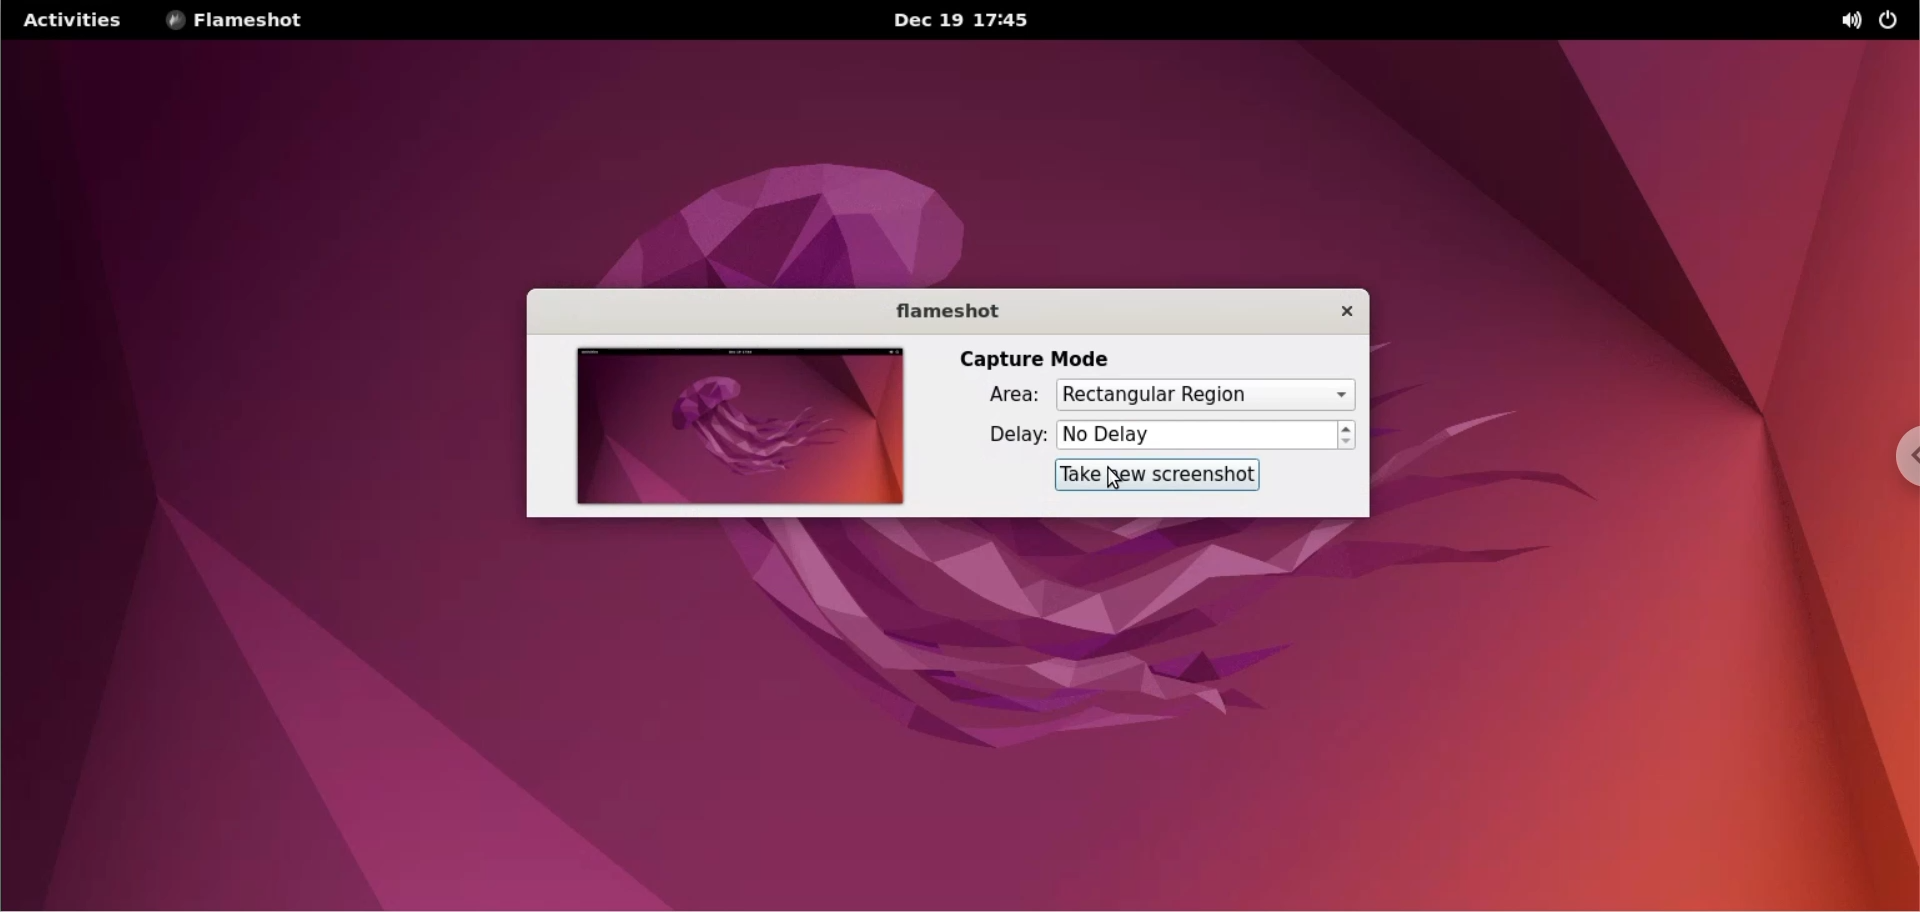 This screenshot has width=1920, height=912. I want to click on close, so click(1346, 311).